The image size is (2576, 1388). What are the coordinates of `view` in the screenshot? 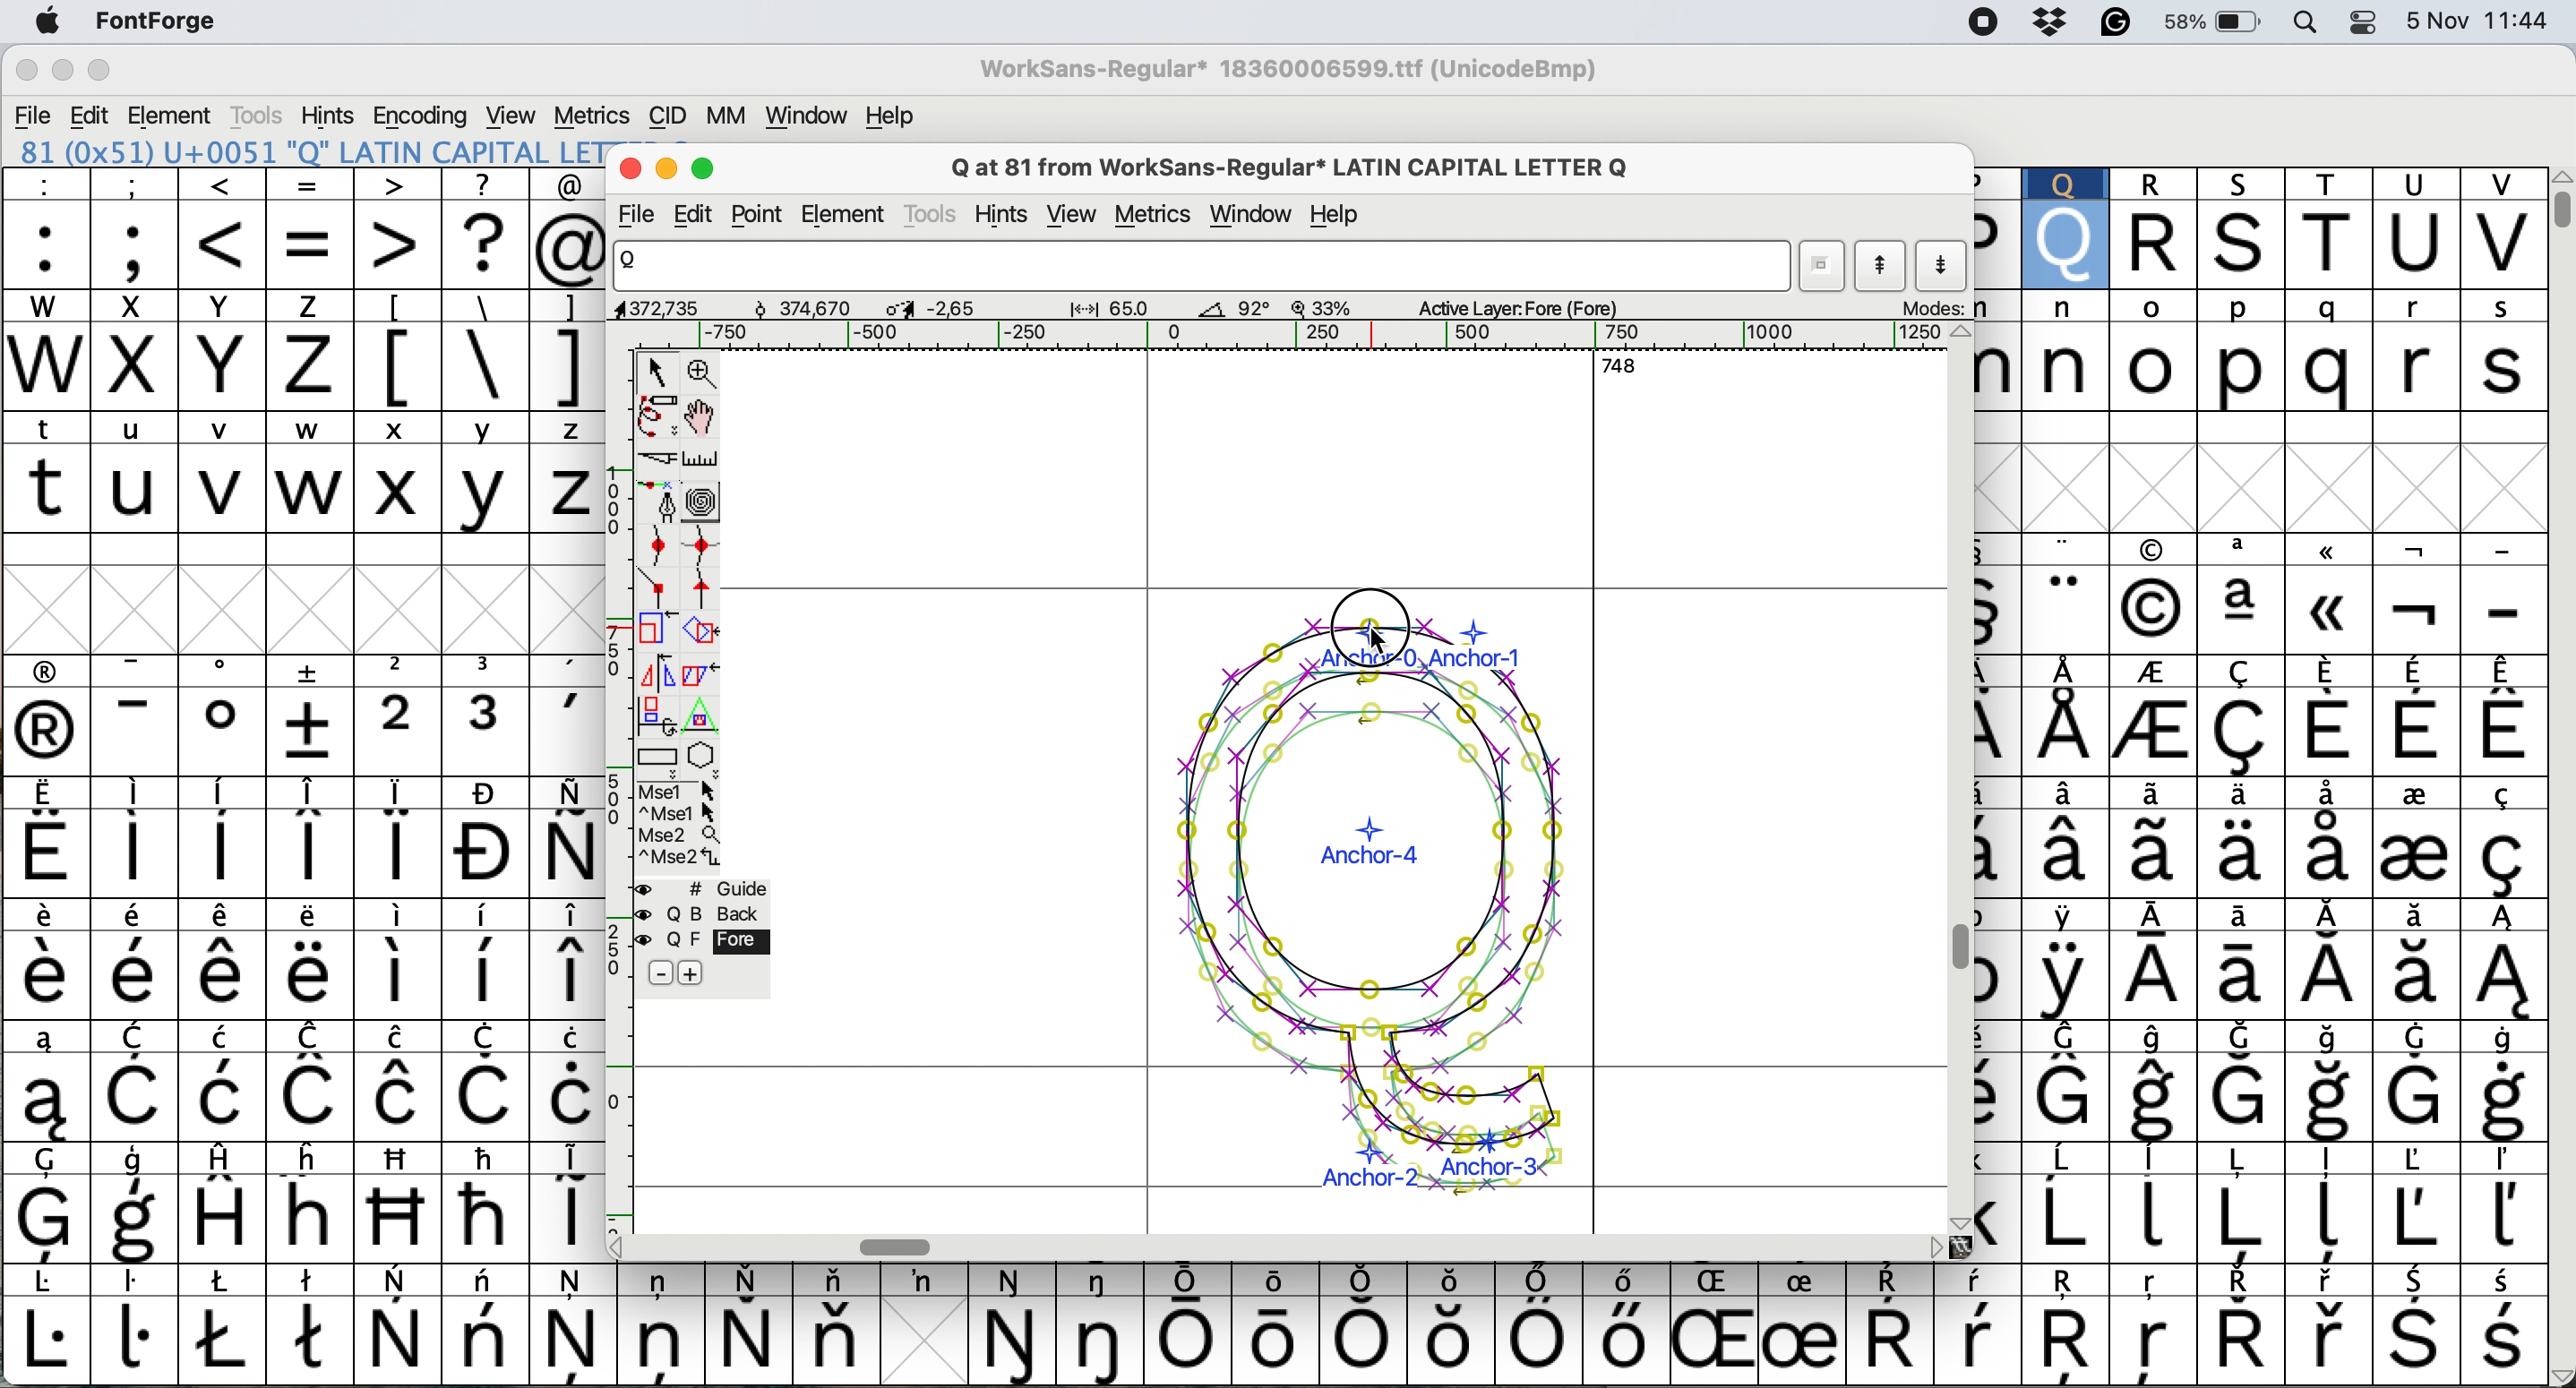 It's located at (1073, 212).